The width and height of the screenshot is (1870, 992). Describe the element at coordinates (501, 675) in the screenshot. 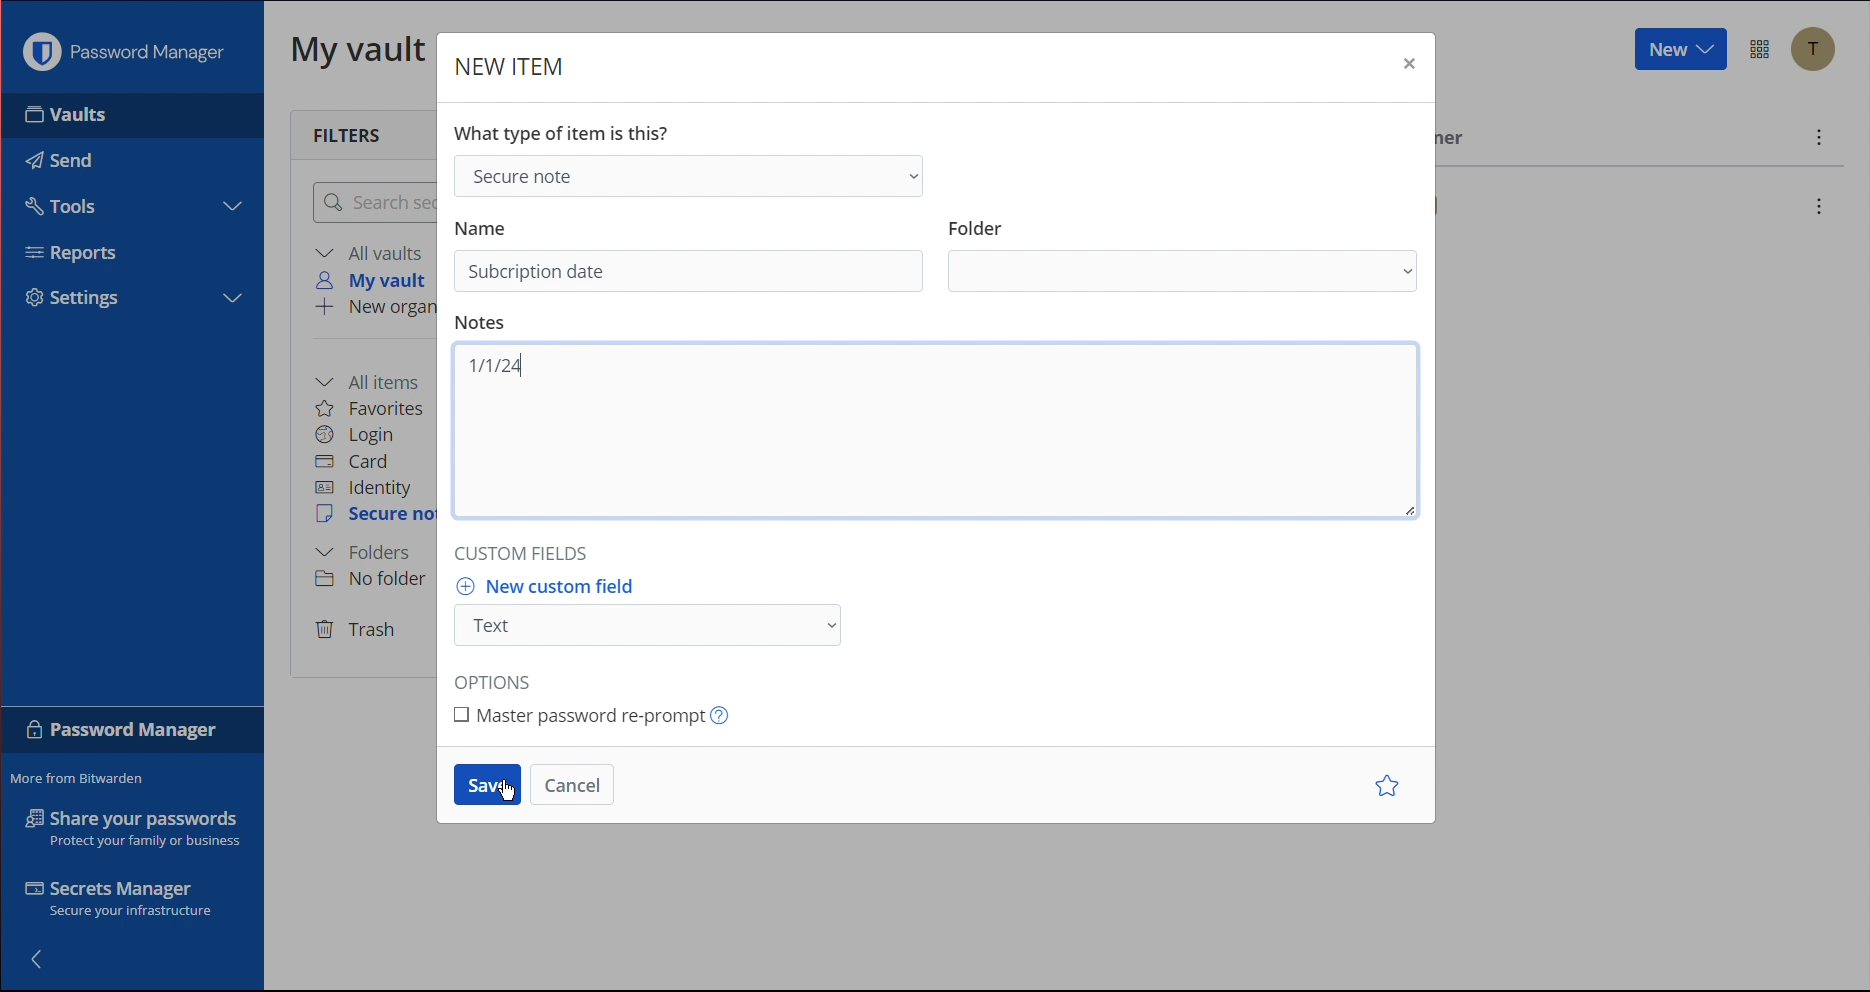

I see `Options` at that location.